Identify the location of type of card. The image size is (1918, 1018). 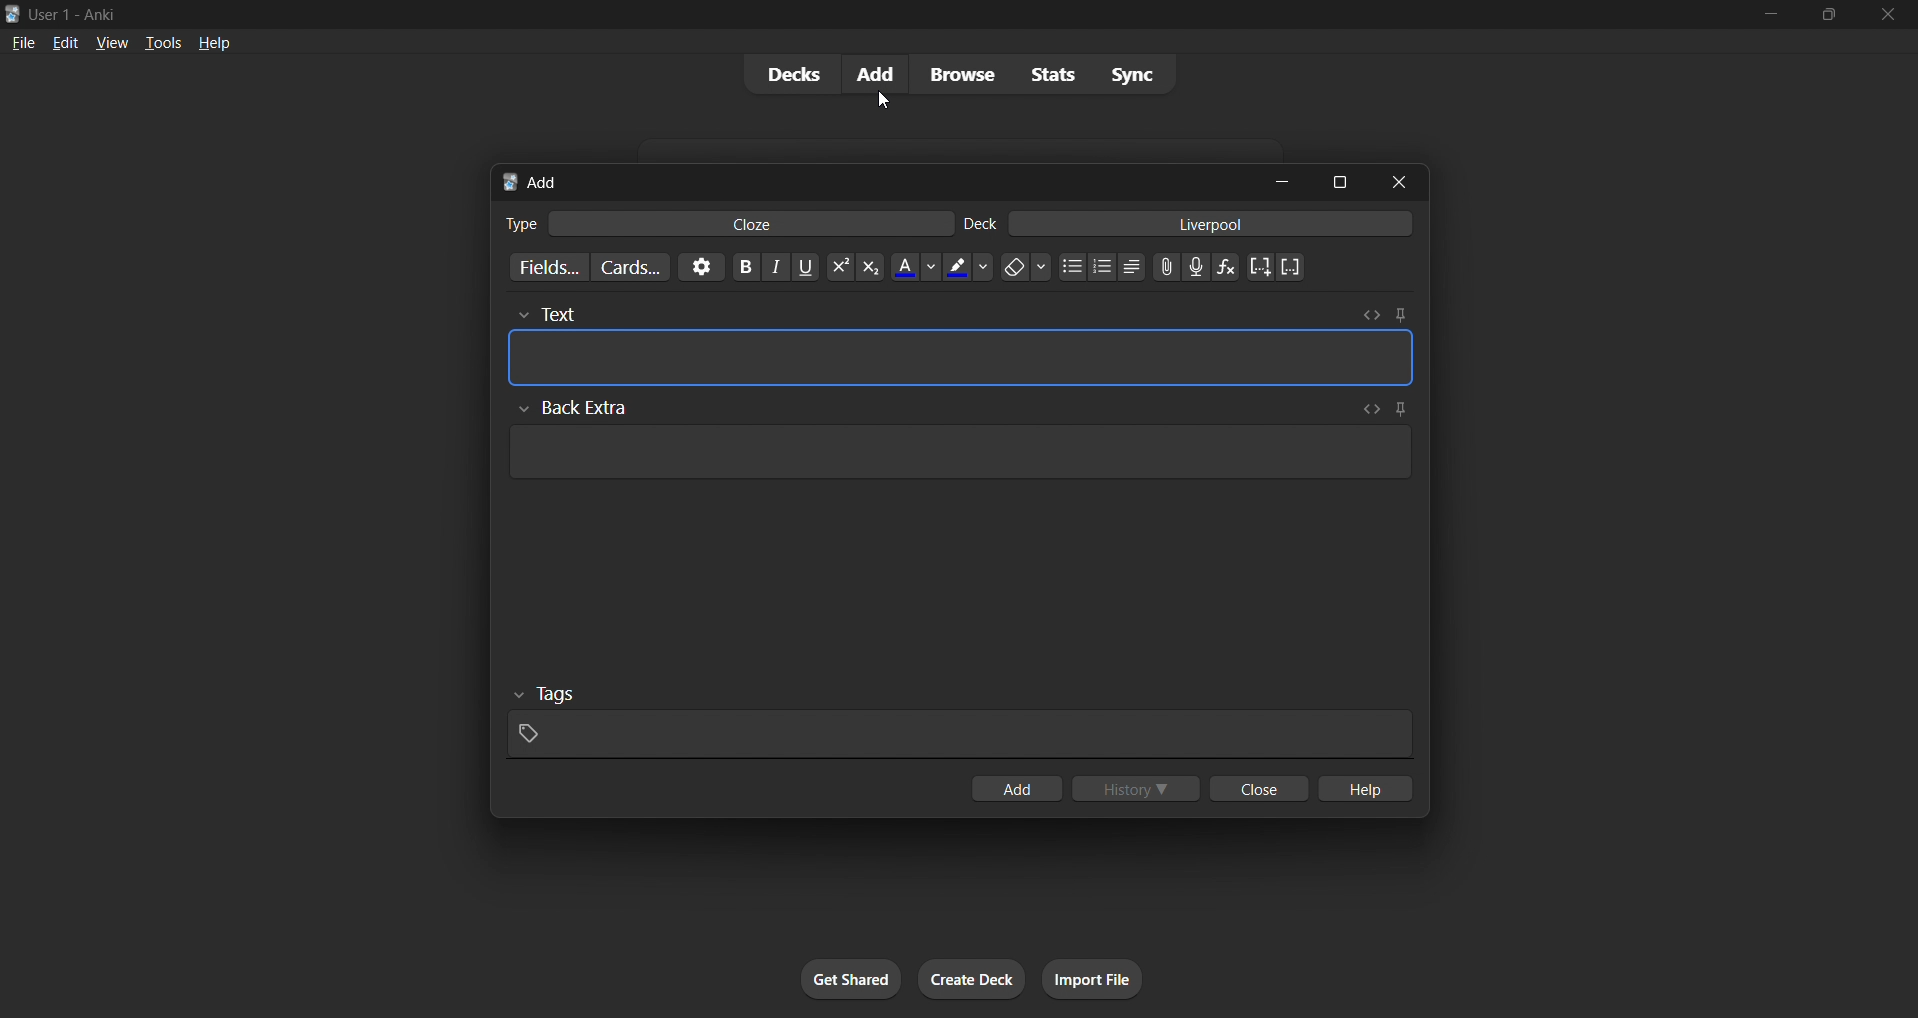
(515, 225).